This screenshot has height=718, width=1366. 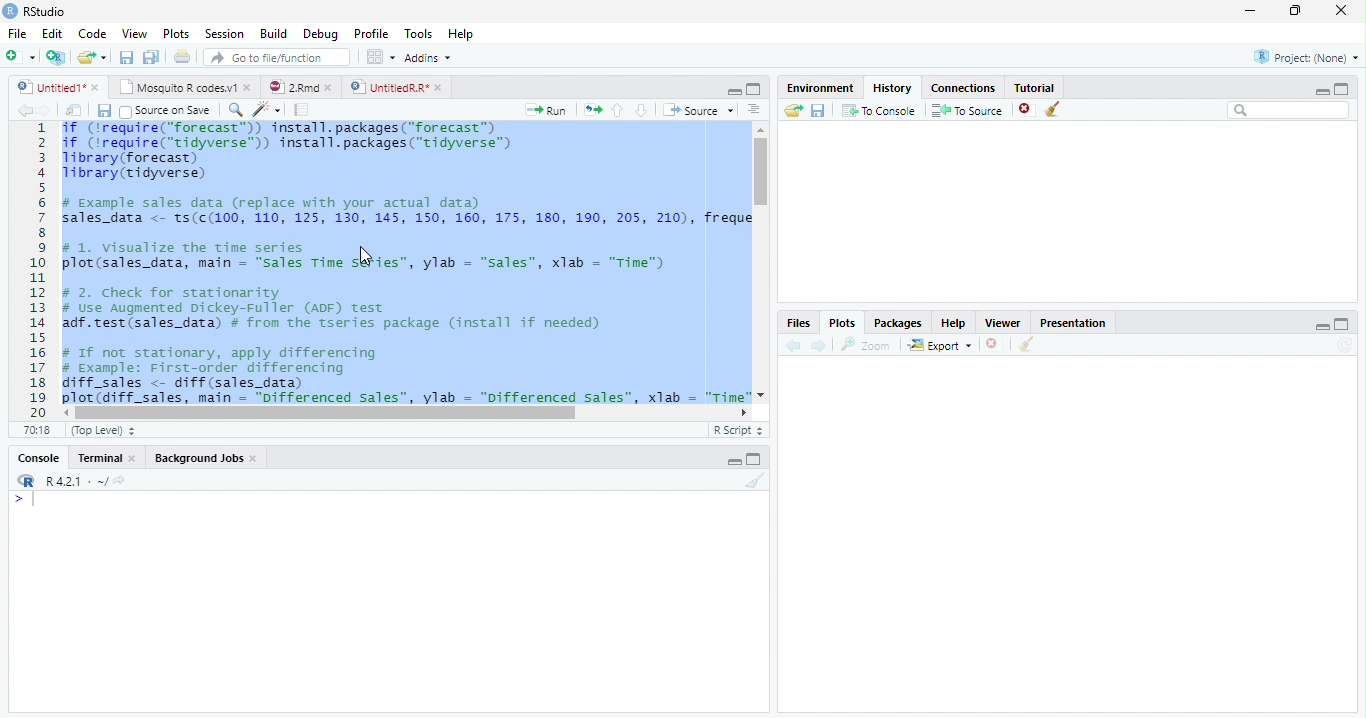 What do you see at coordinates (864, 345) in the screenshot?
I see `Zoom` at bounding box center [864, 345].